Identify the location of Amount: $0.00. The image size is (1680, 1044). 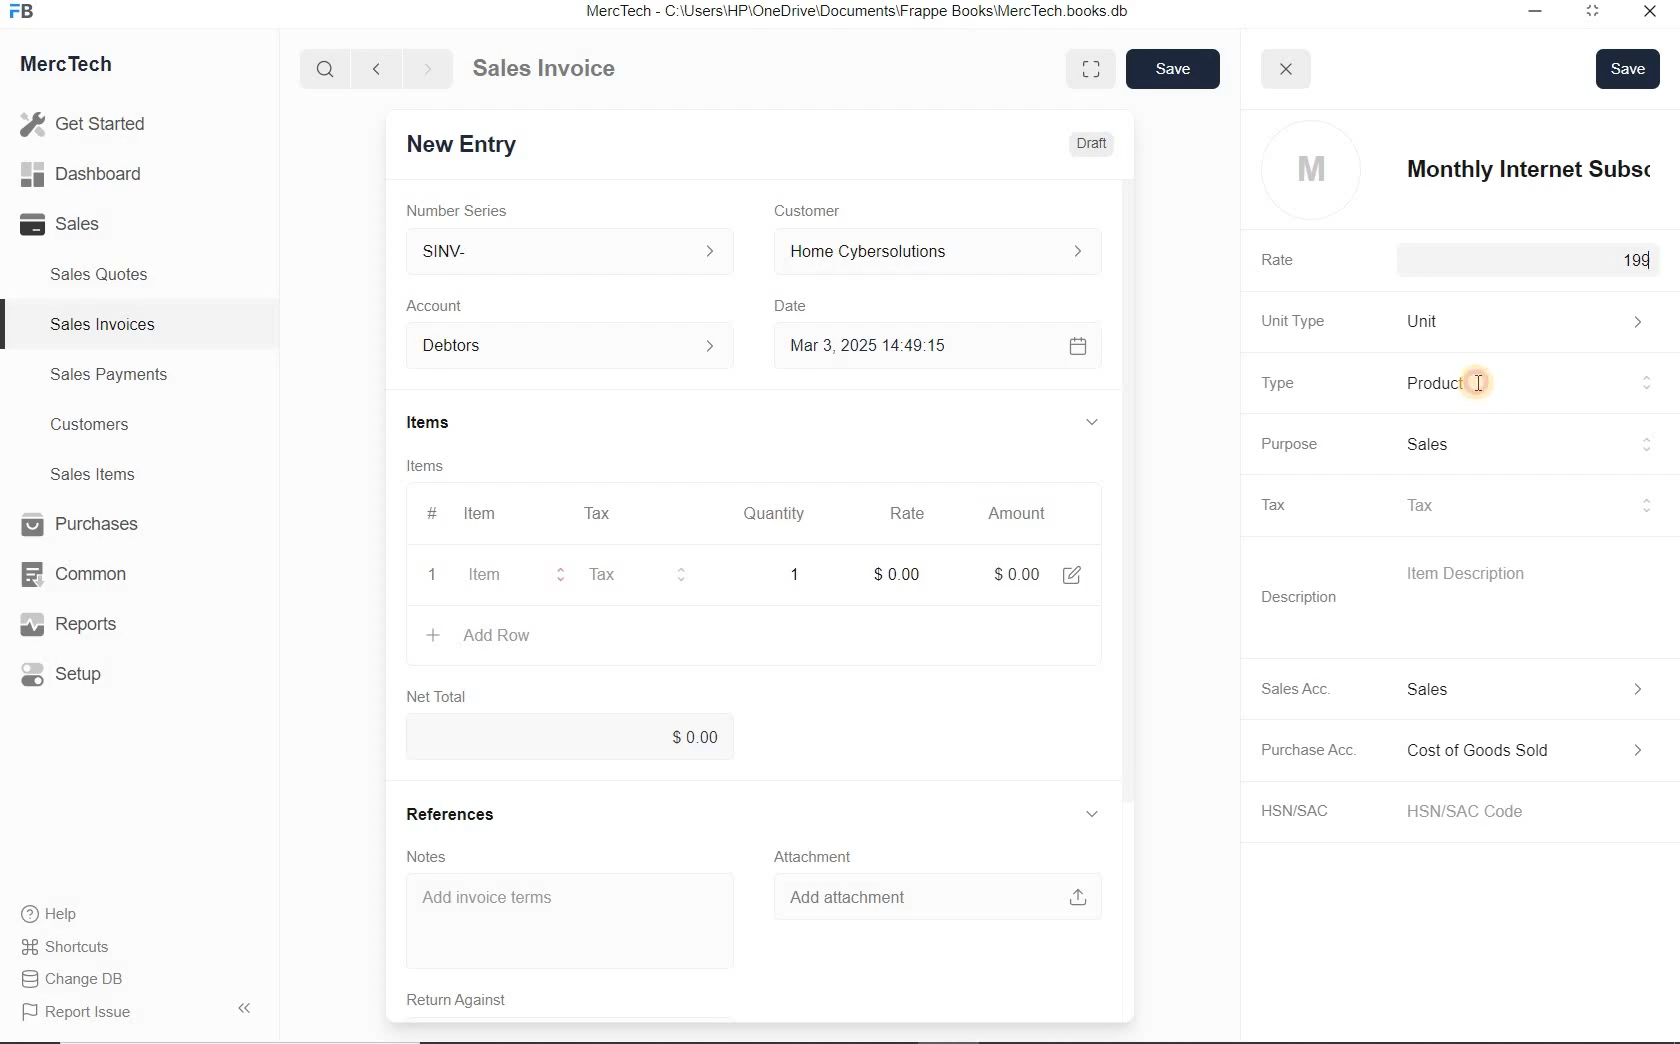
(1011, 573).